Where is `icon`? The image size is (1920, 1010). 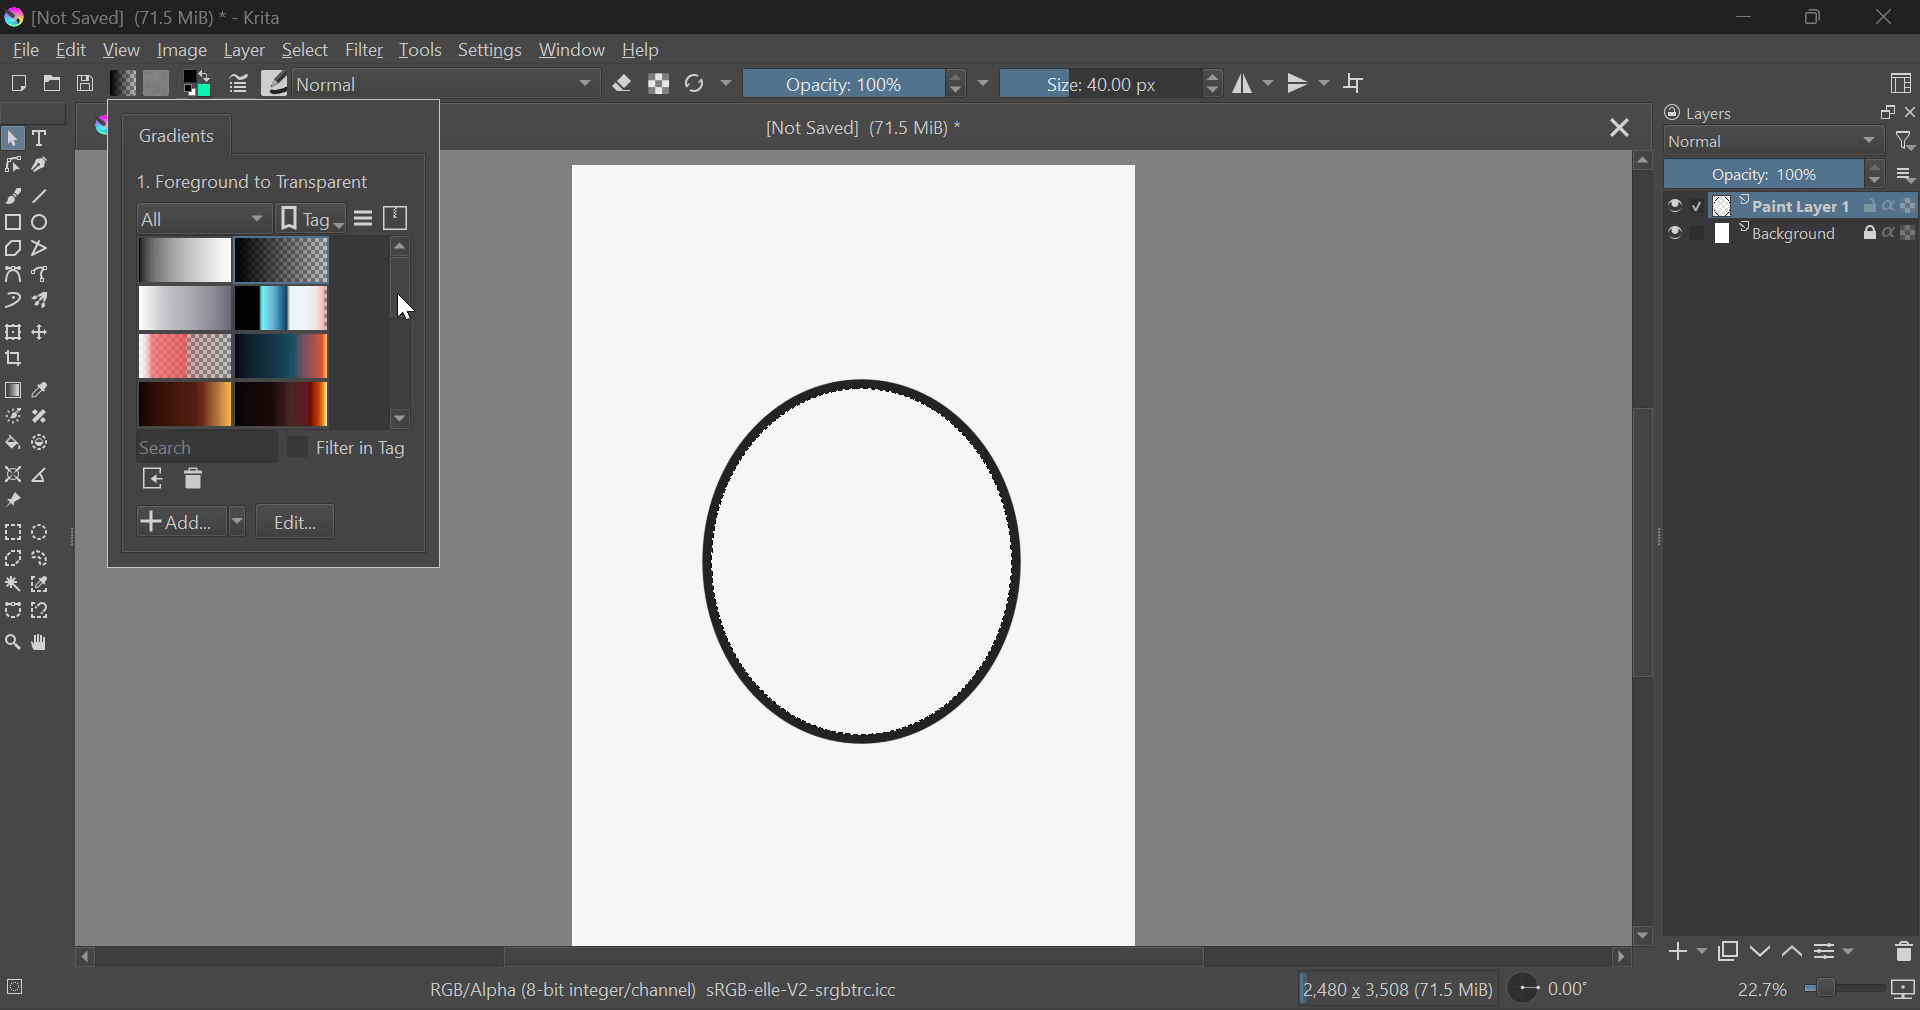
icon is located at coordinates (398, 216).